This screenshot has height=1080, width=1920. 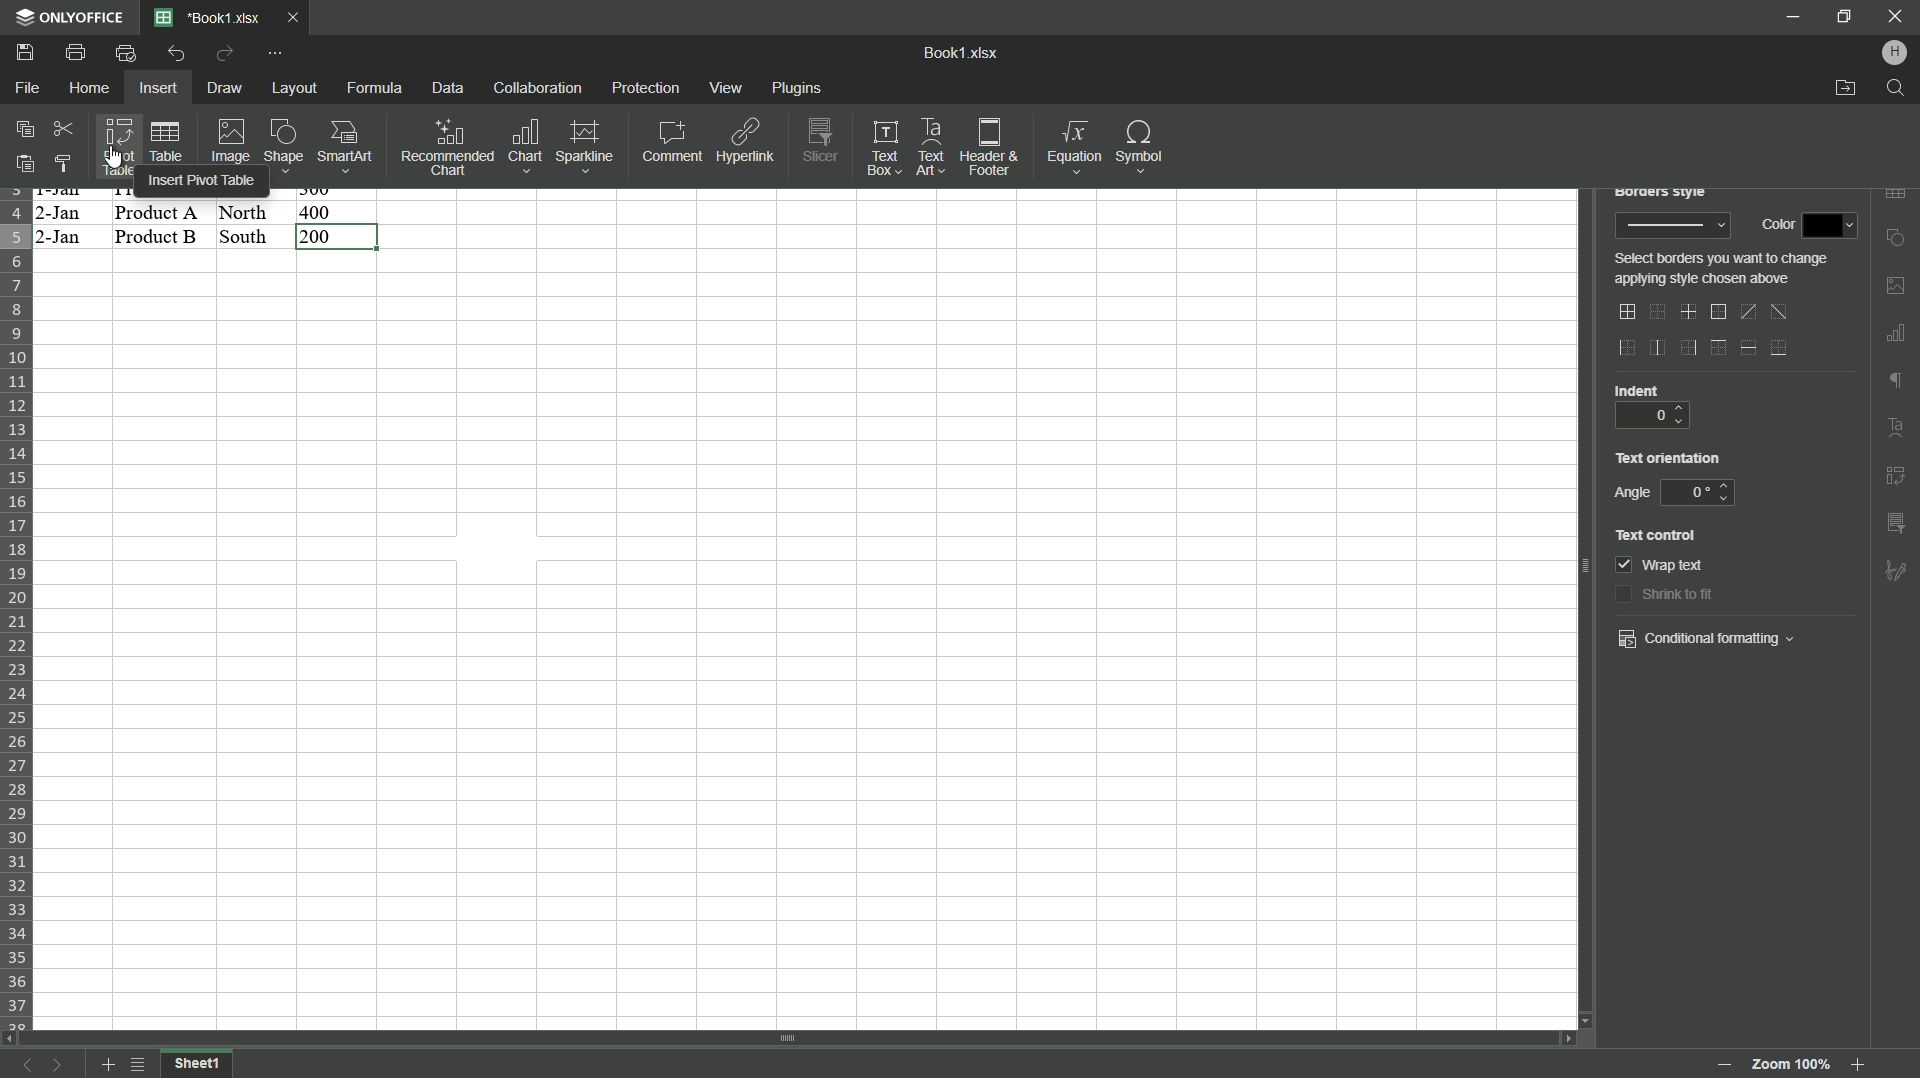 I want to click on celss, so click(x=979, y=221).